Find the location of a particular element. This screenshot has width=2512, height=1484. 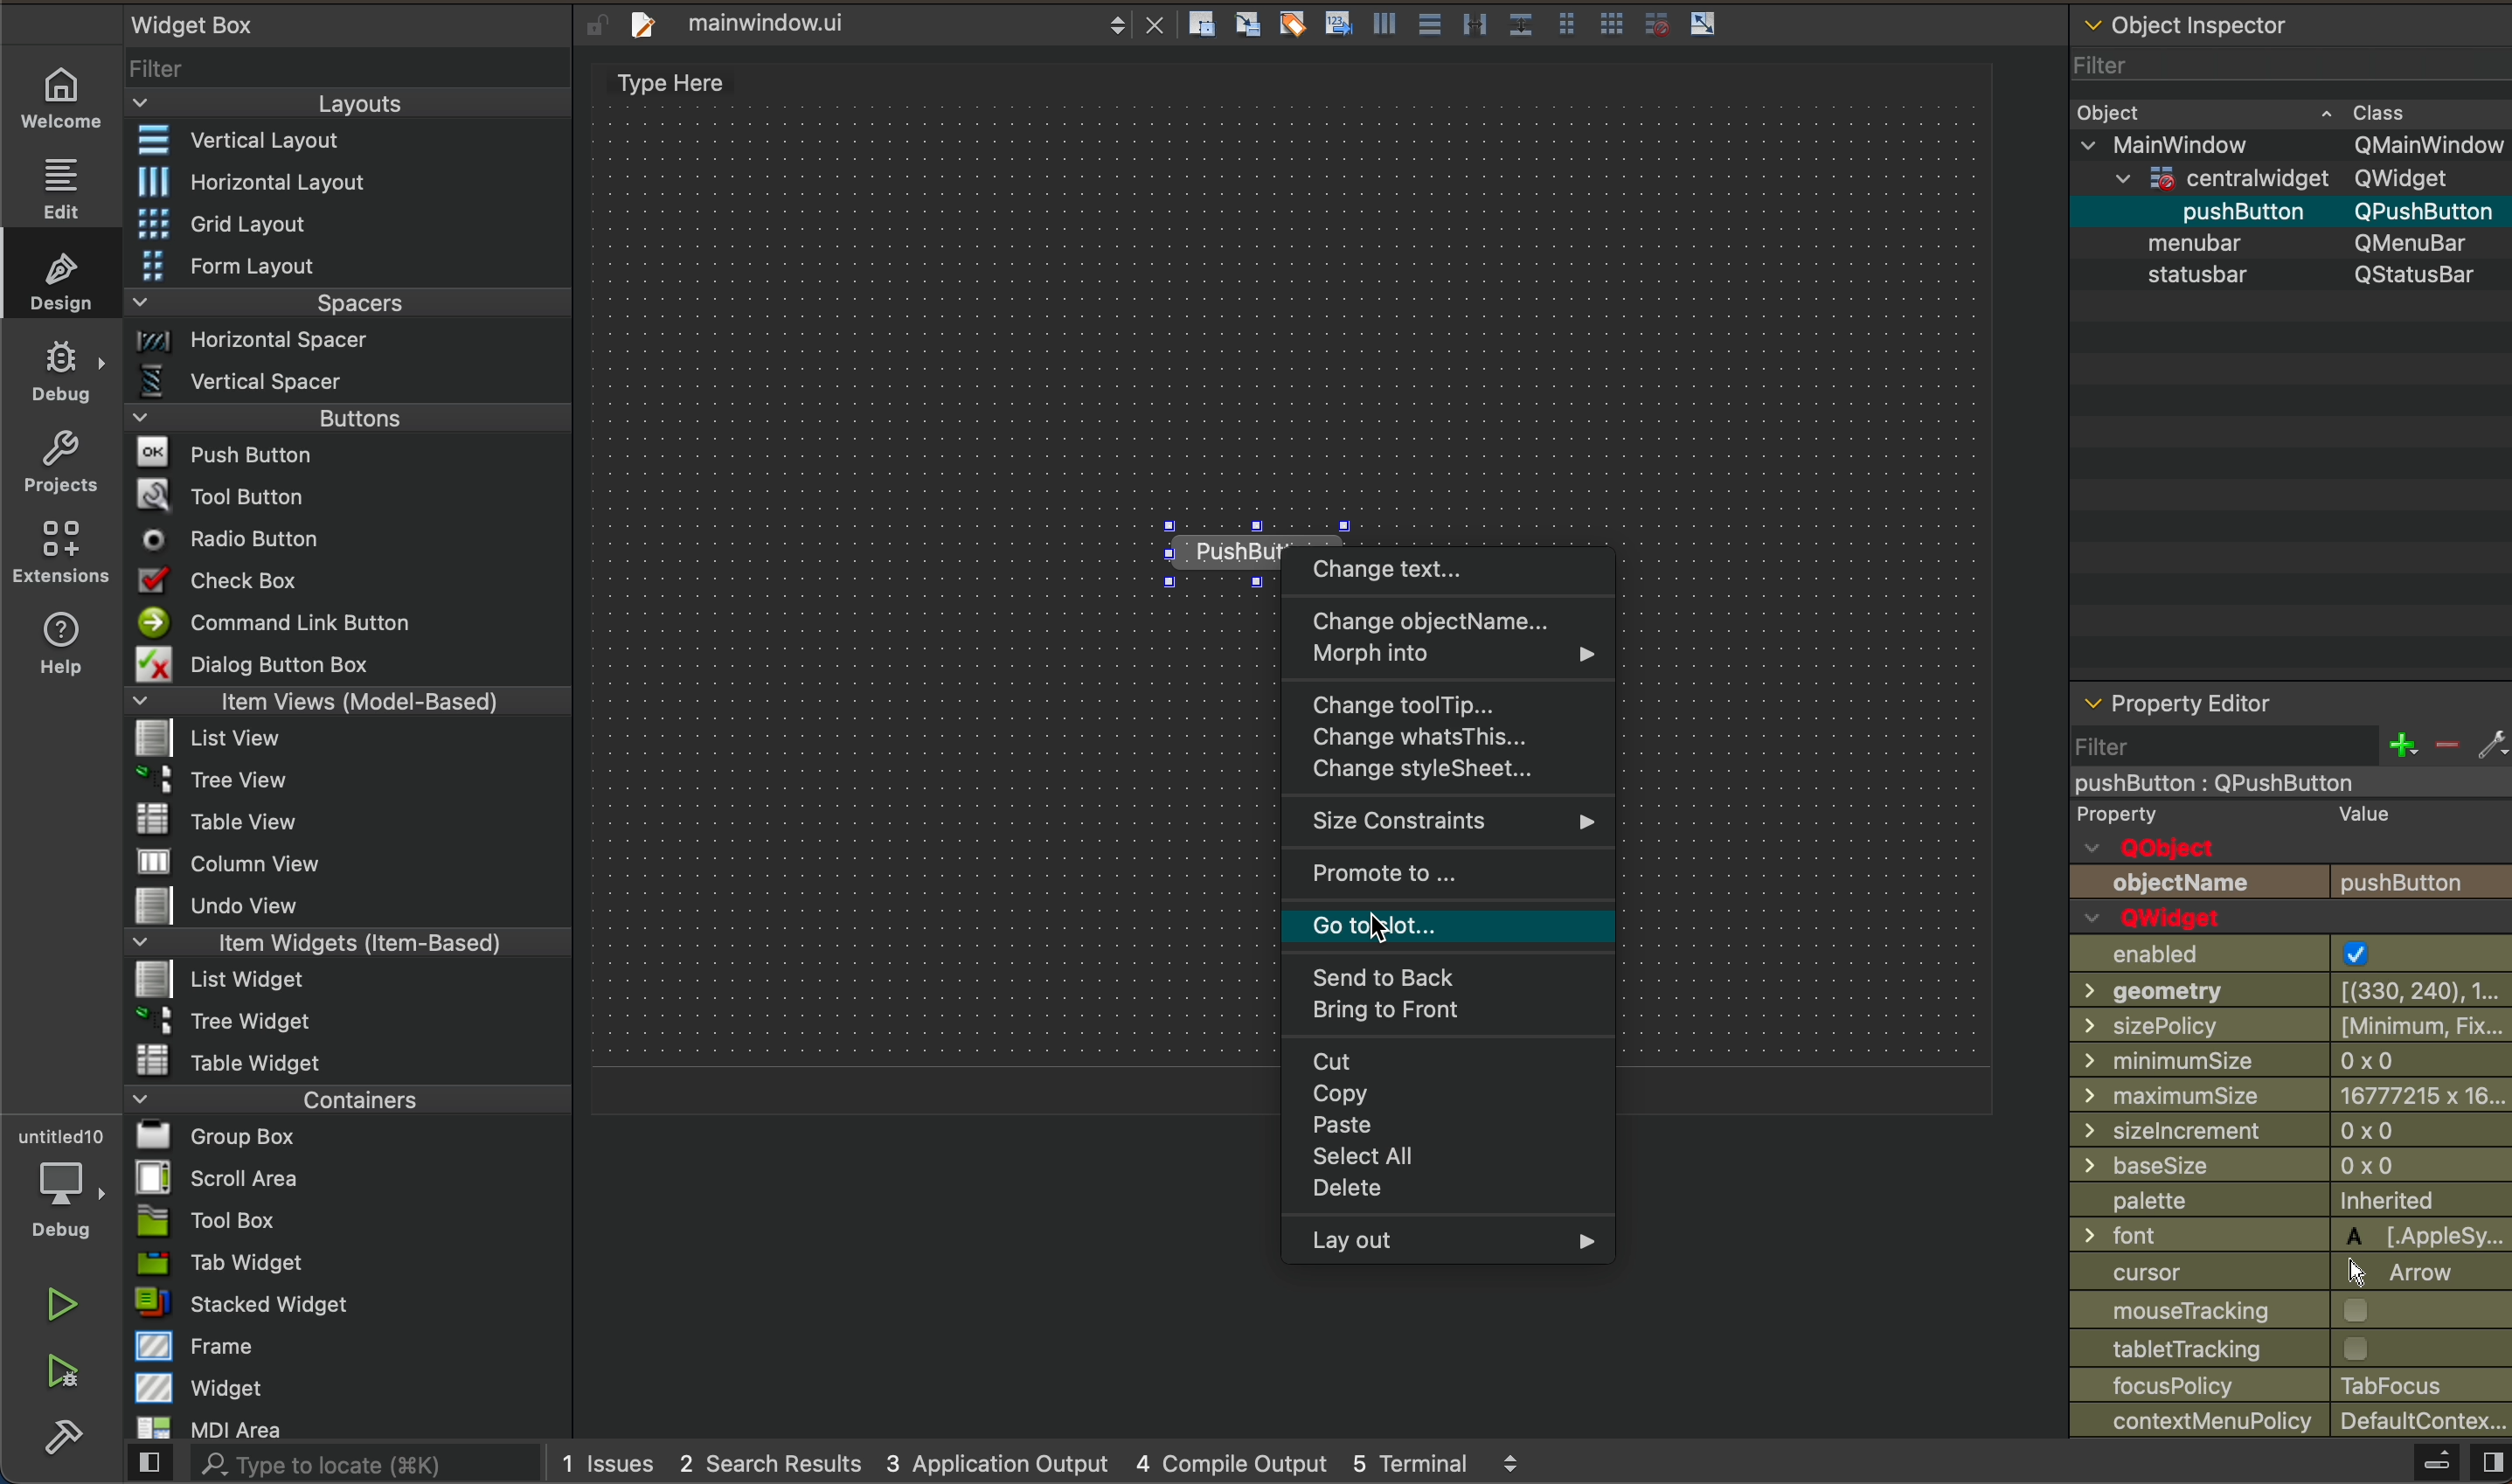

geometry is located at coordinates (2287, 992).